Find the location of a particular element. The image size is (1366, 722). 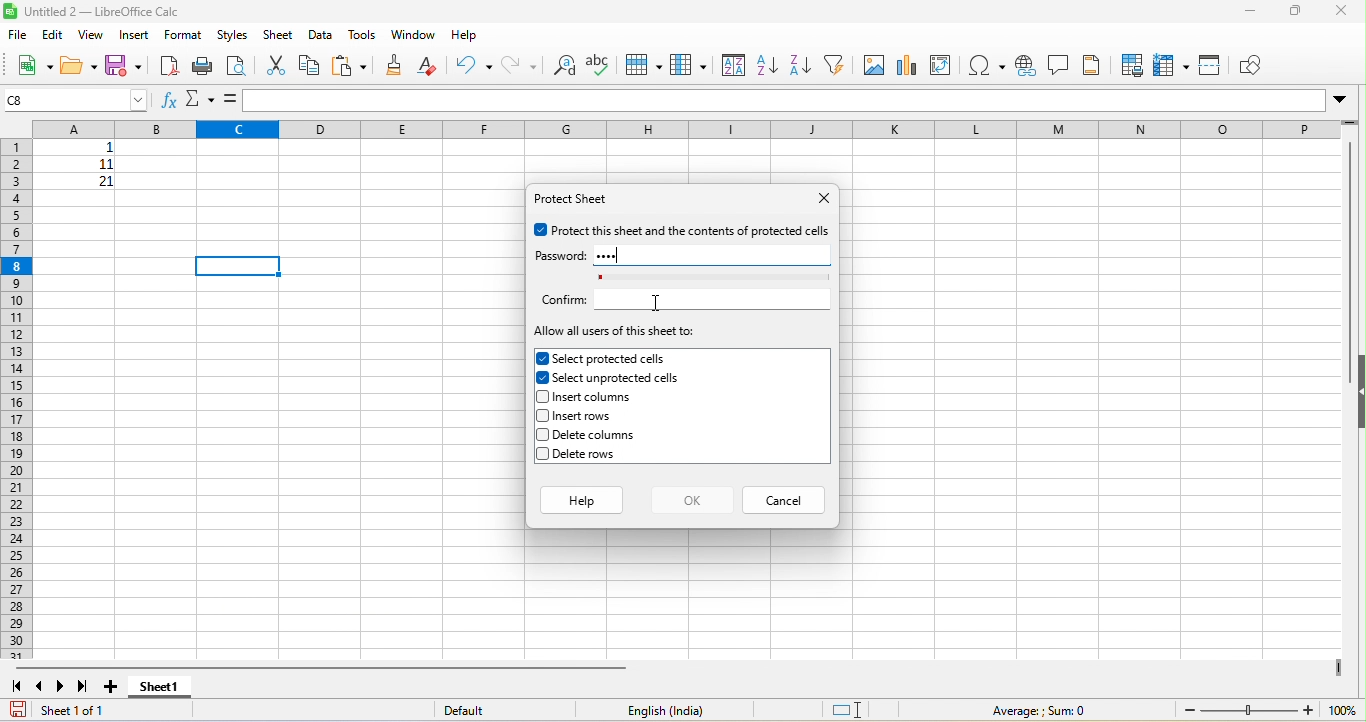

allow all users of this sheet to is located at coordinates (617, 333).